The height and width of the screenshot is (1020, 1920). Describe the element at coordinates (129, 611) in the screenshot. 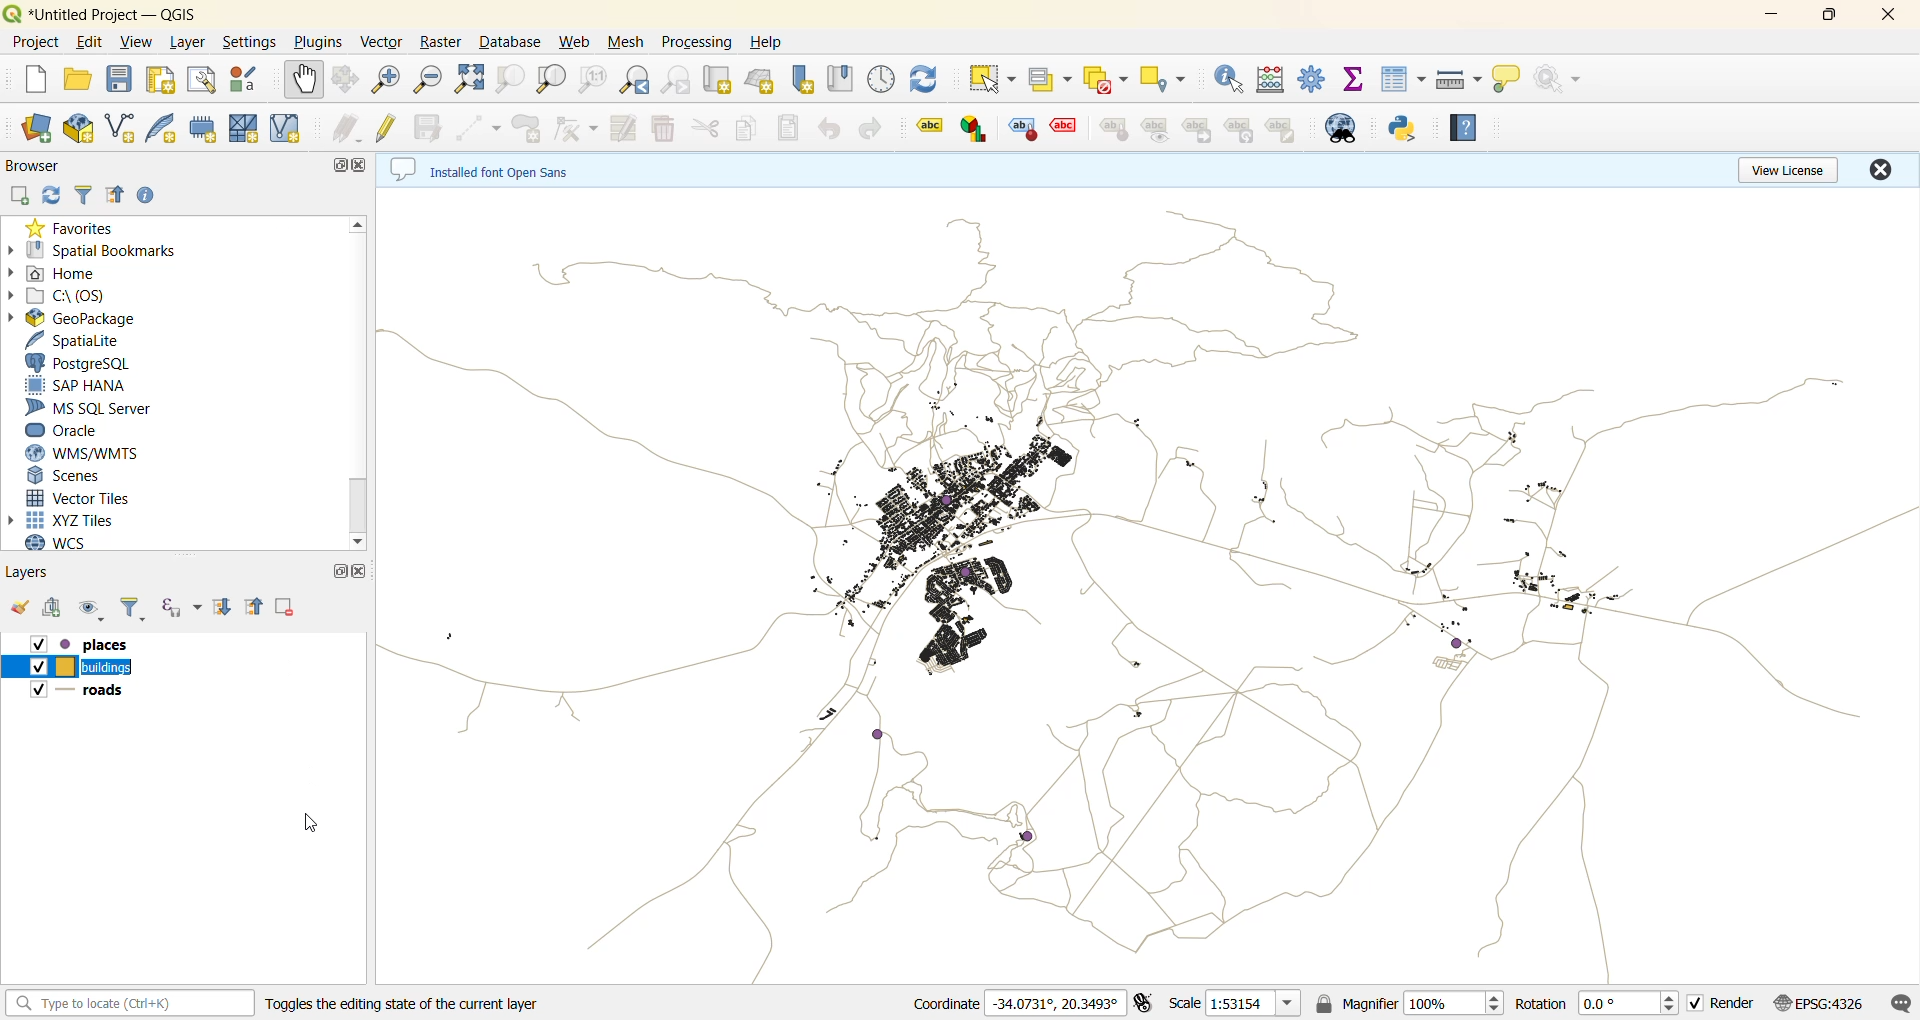

I see `filter` at that location.